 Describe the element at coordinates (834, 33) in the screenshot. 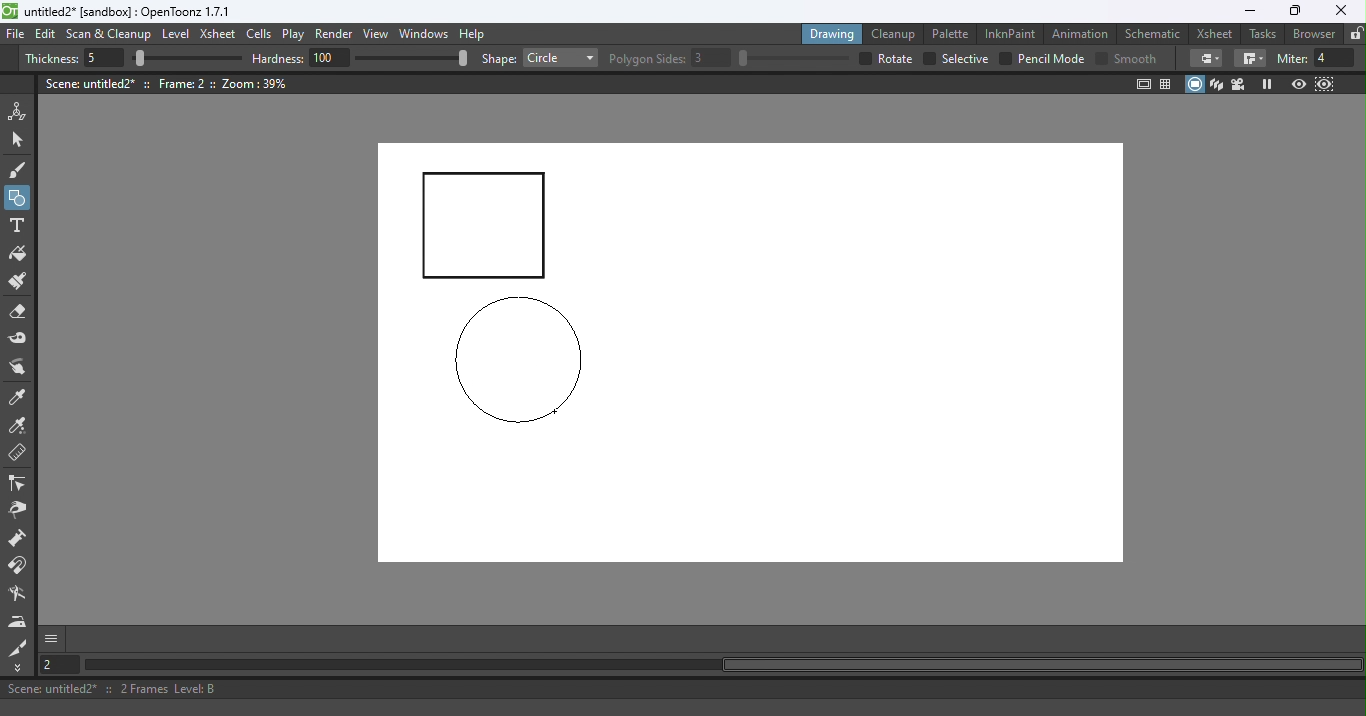

I see `Drawing` at that location.